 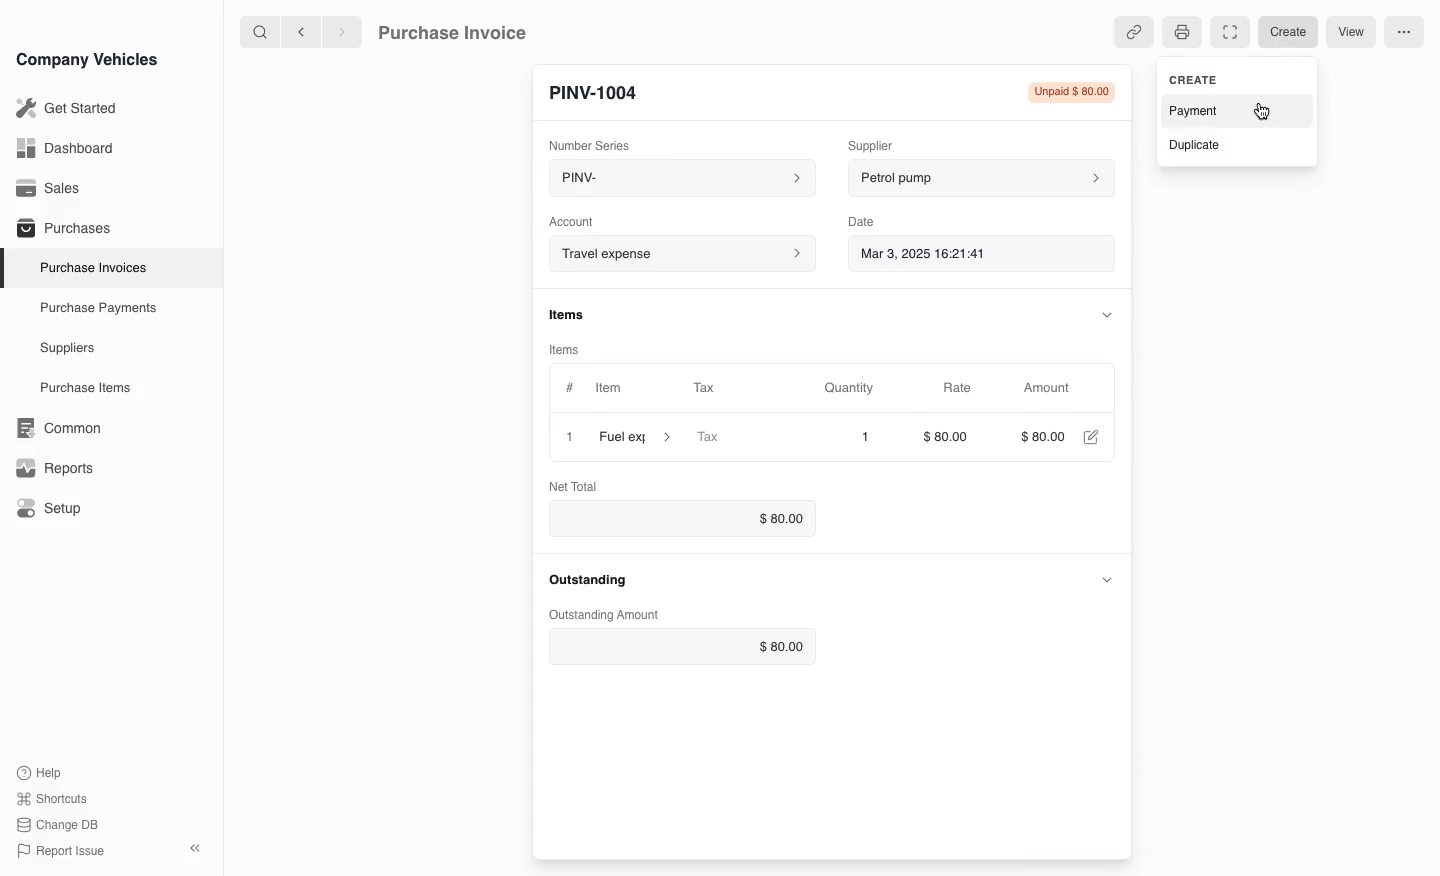 I want to click on Tax , so click(x=736, y=439).